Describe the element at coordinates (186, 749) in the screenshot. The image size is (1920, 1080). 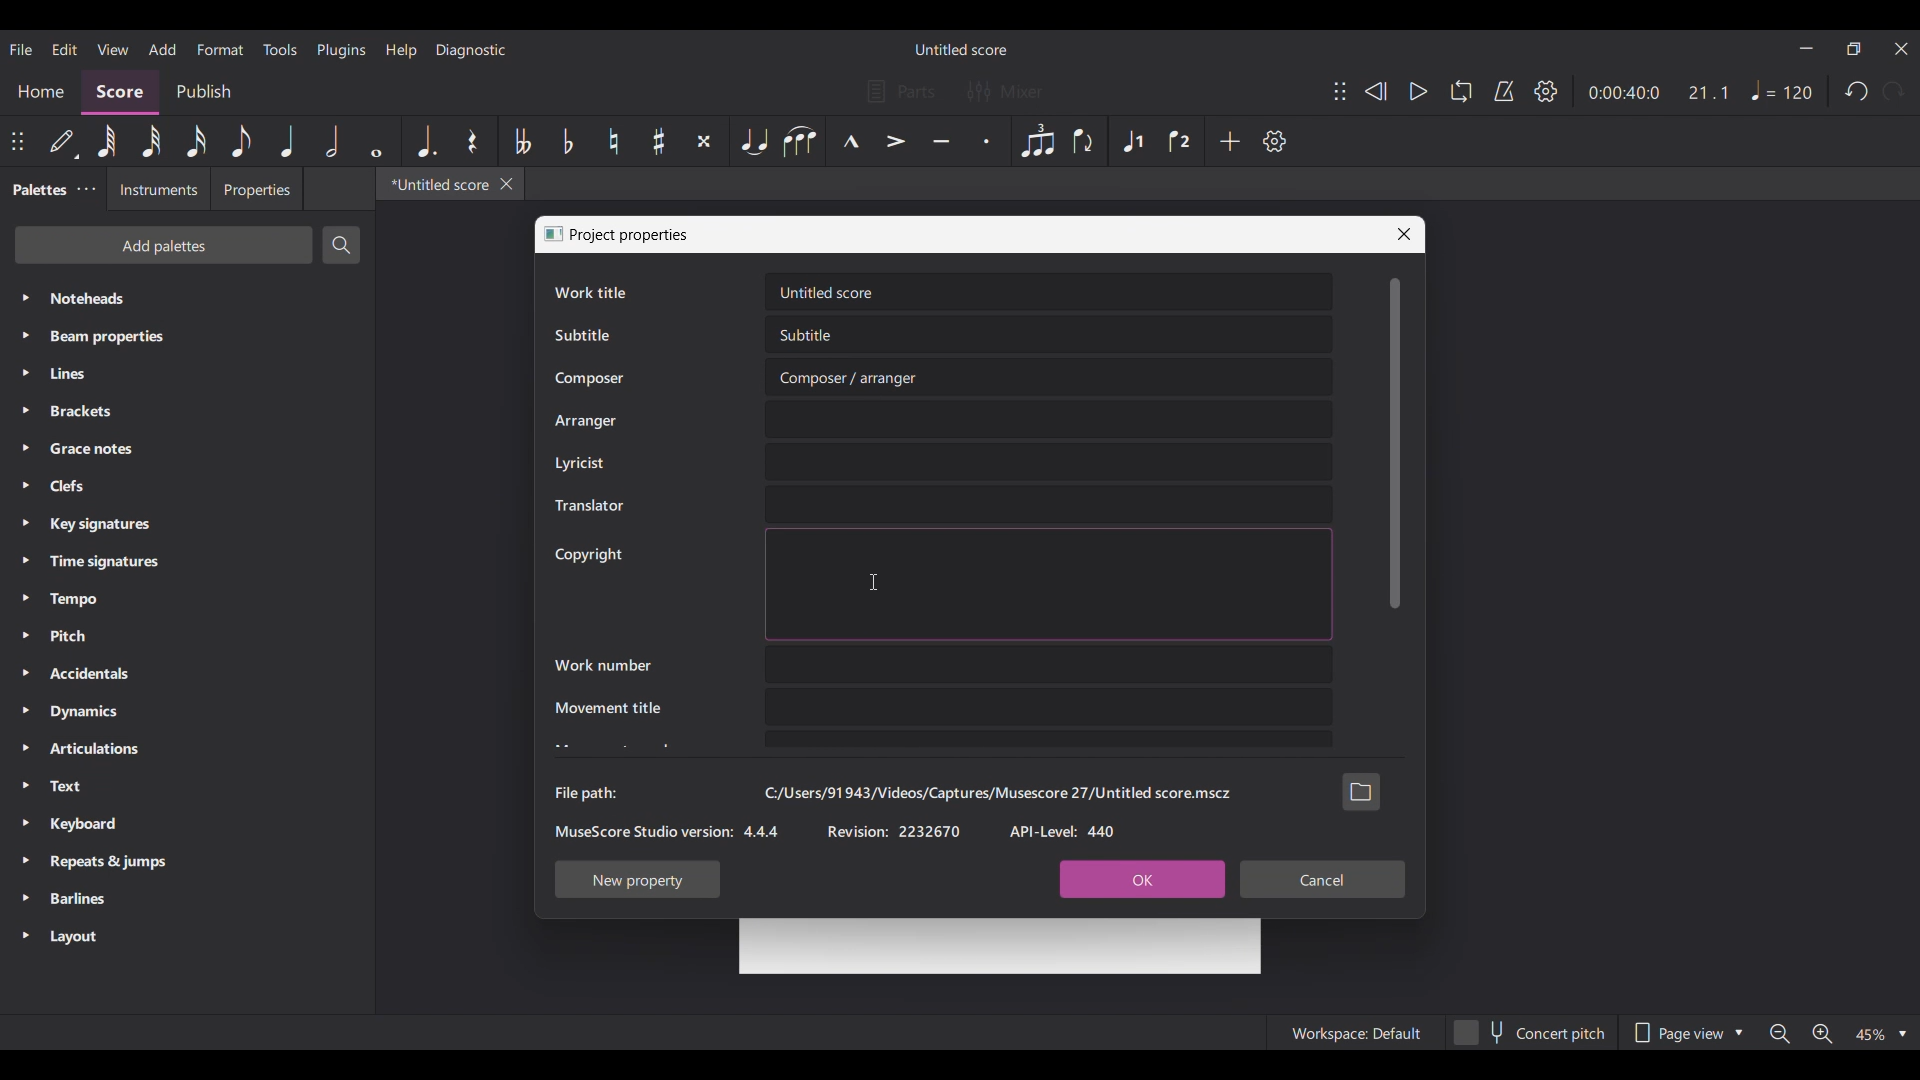
I see `Articulations` at that location.